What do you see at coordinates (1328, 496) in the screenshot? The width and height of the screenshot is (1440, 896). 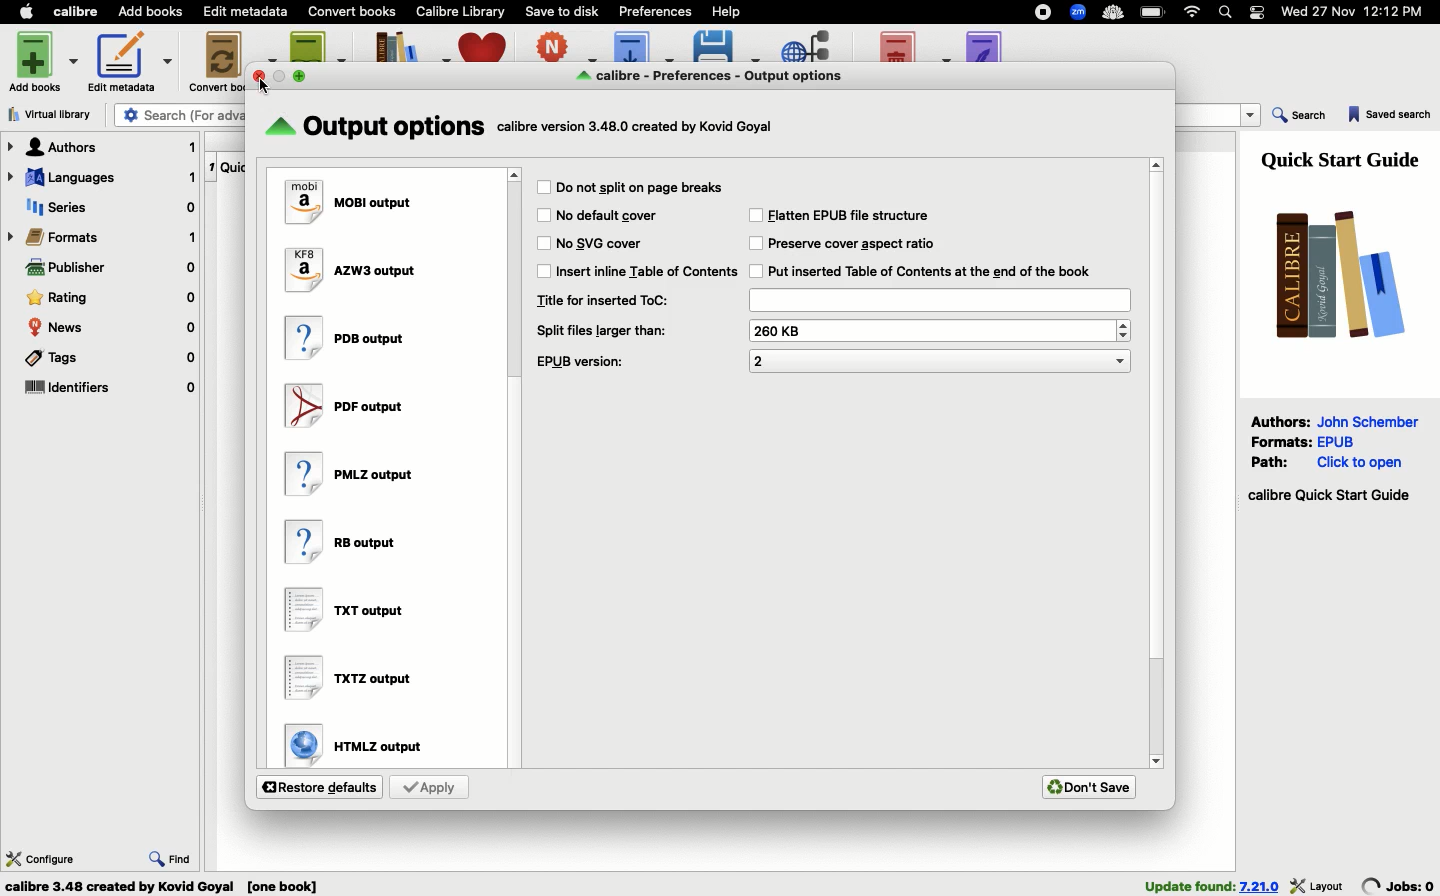 I see `Start guide` at bounding box center [1328, 496].